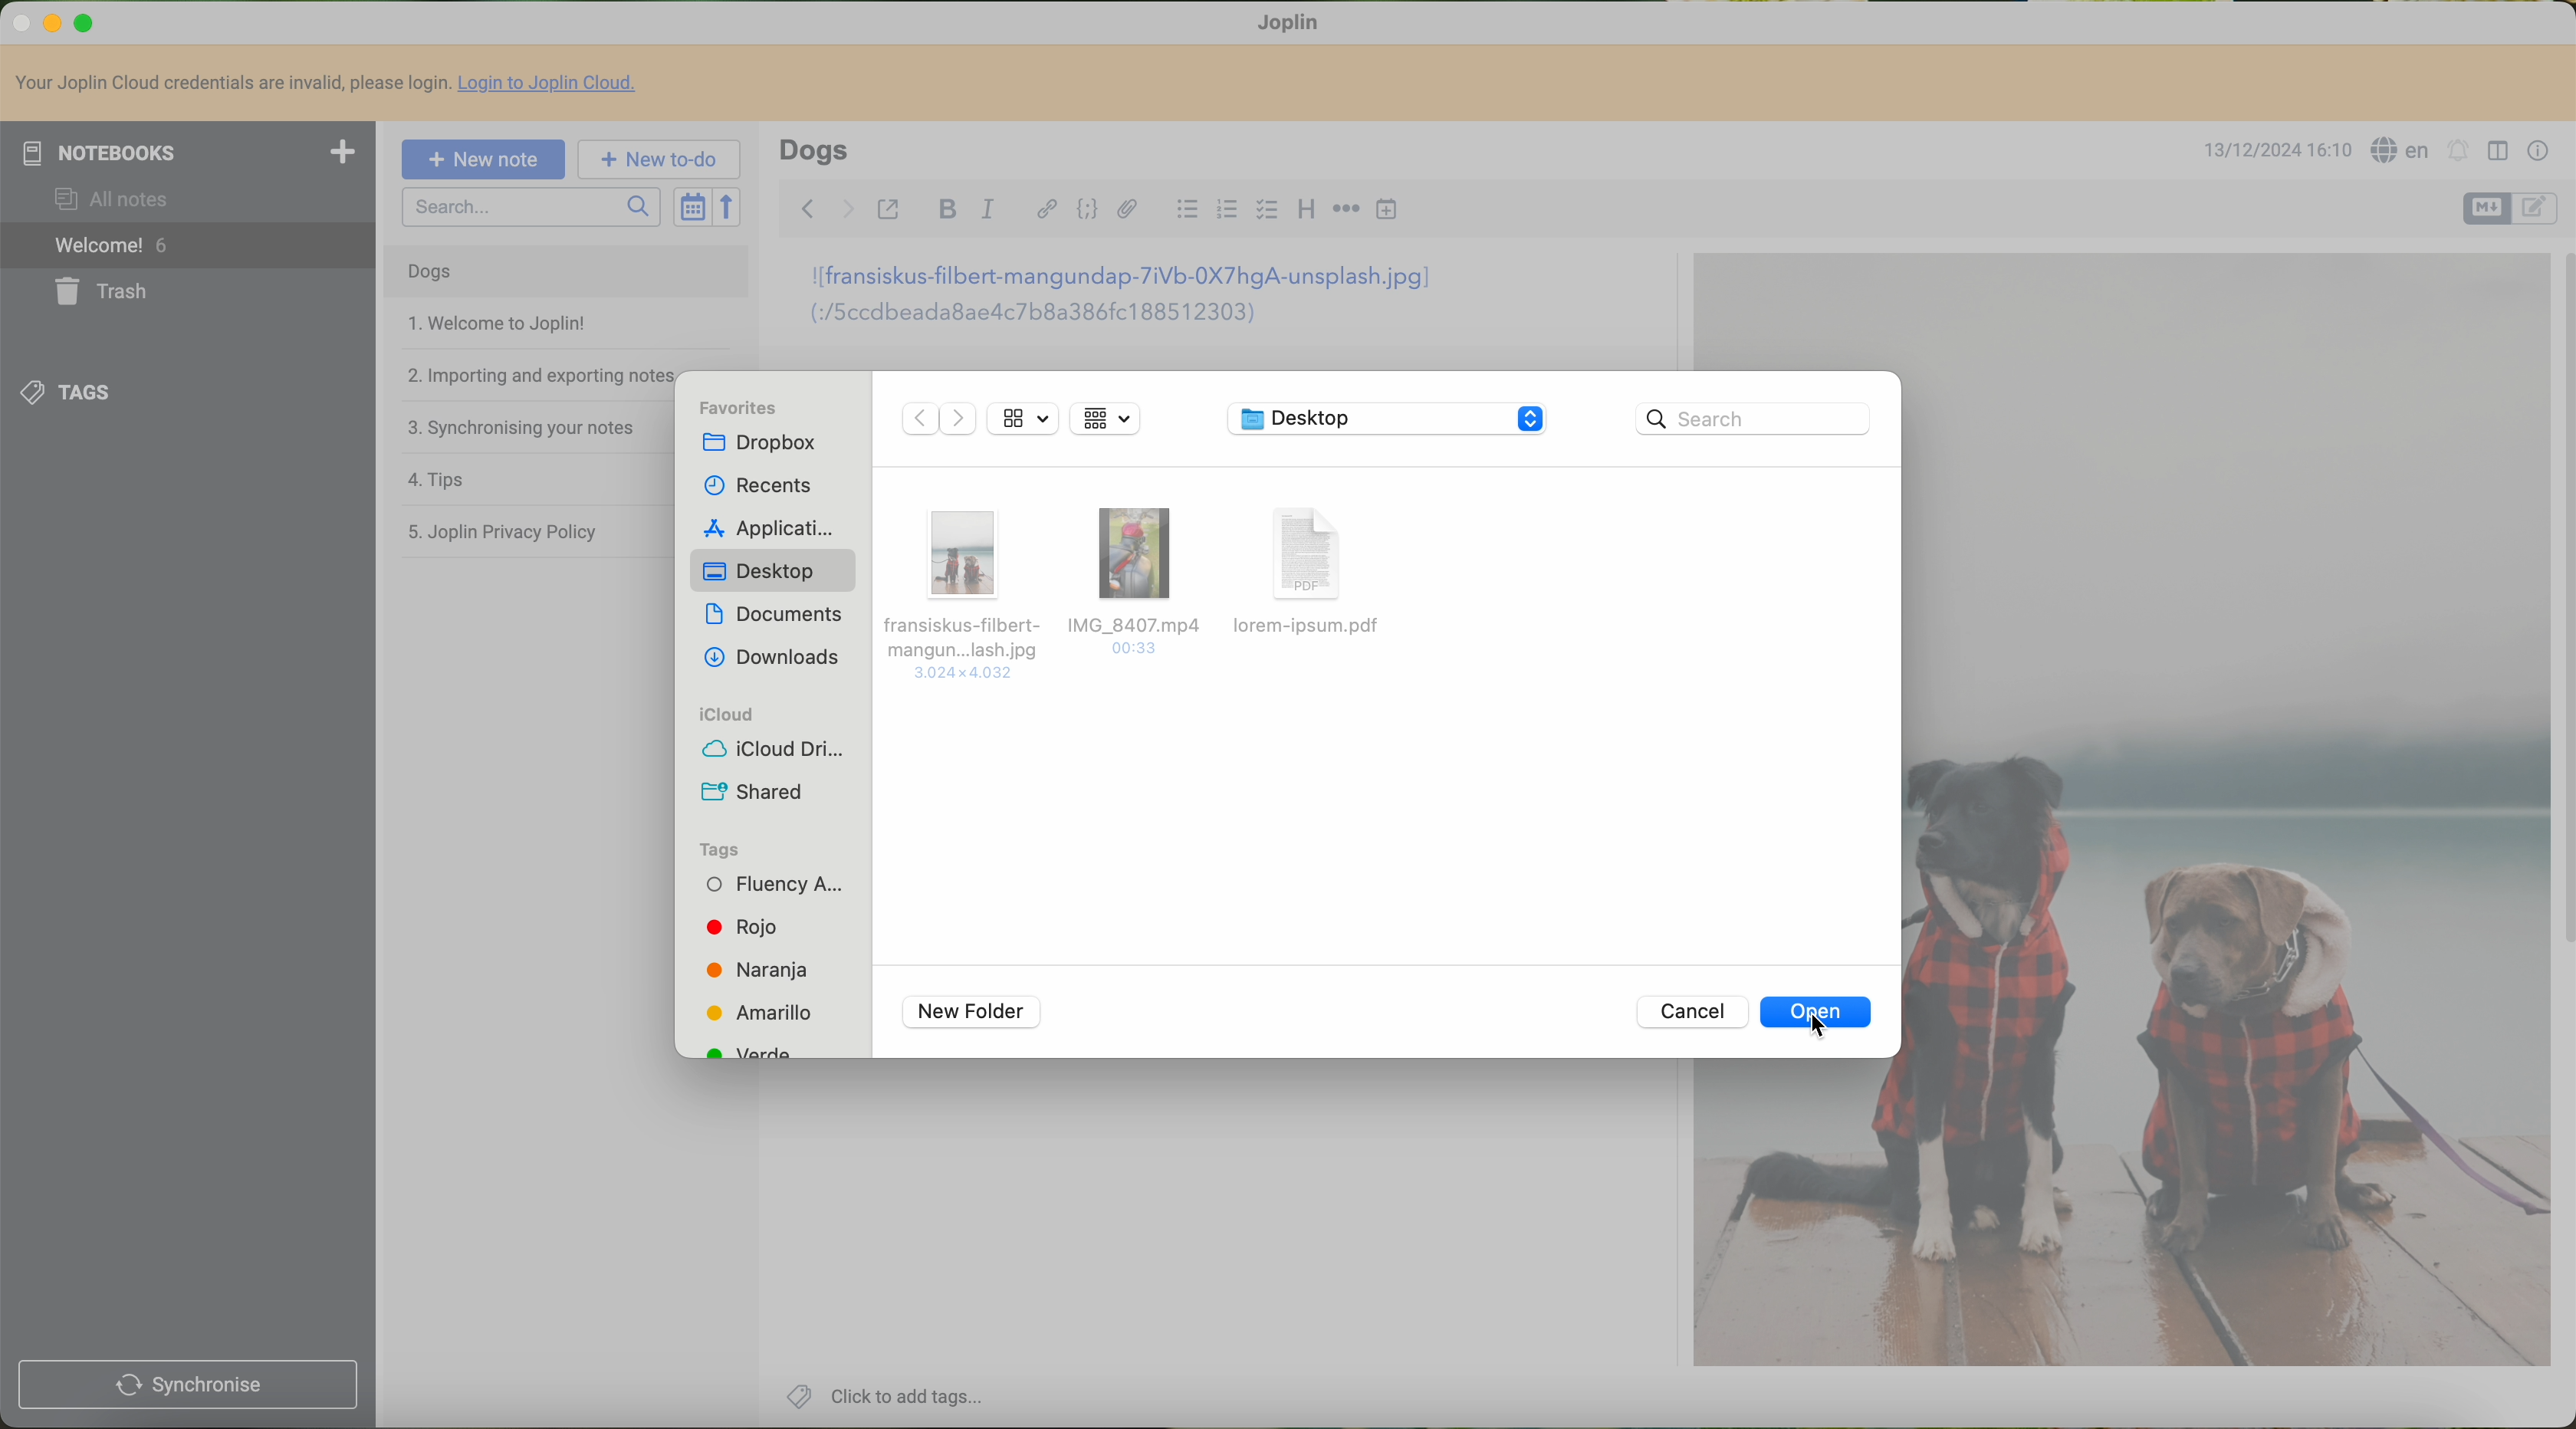 This screenshot has height=1429, width=2576. I want to click on fransiskus-filbert-
mangun...lash.jpg
3.024x4.032, so click(959, 589).